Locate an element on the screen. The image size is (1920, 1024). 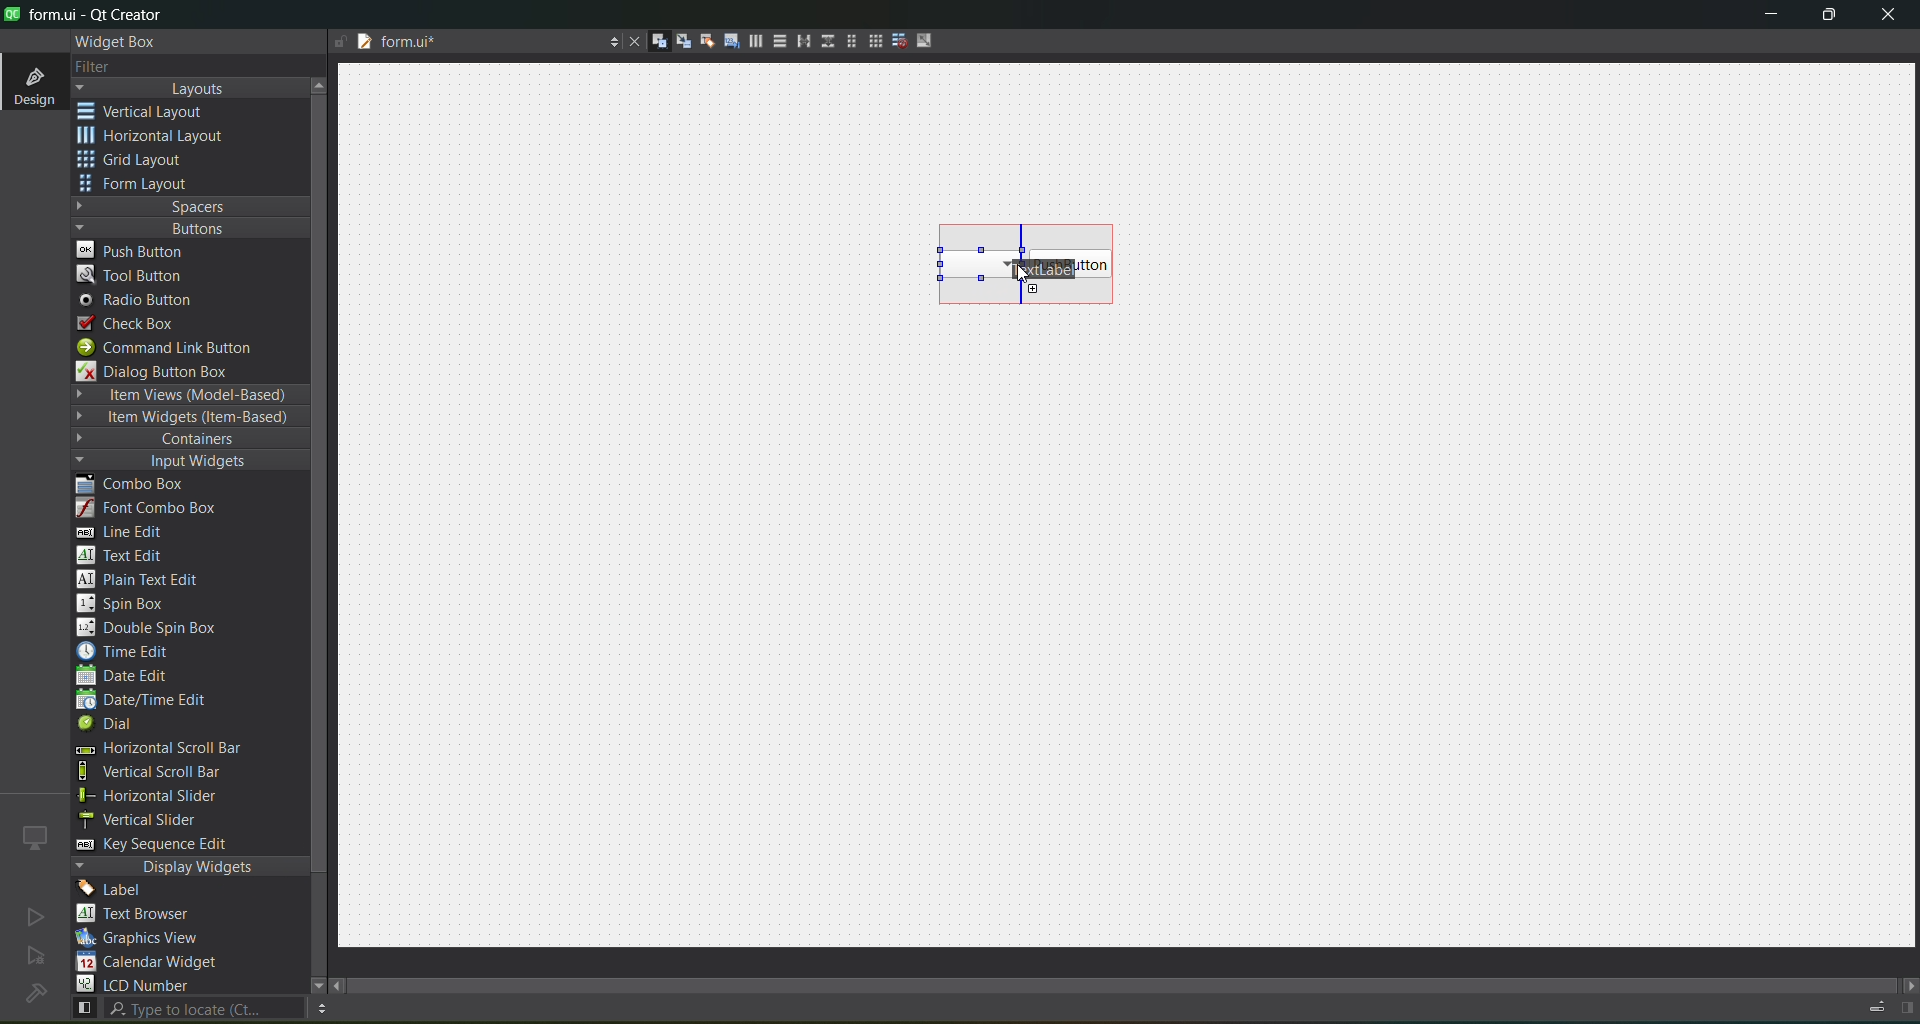
icon is located at coordinates (36, 837).